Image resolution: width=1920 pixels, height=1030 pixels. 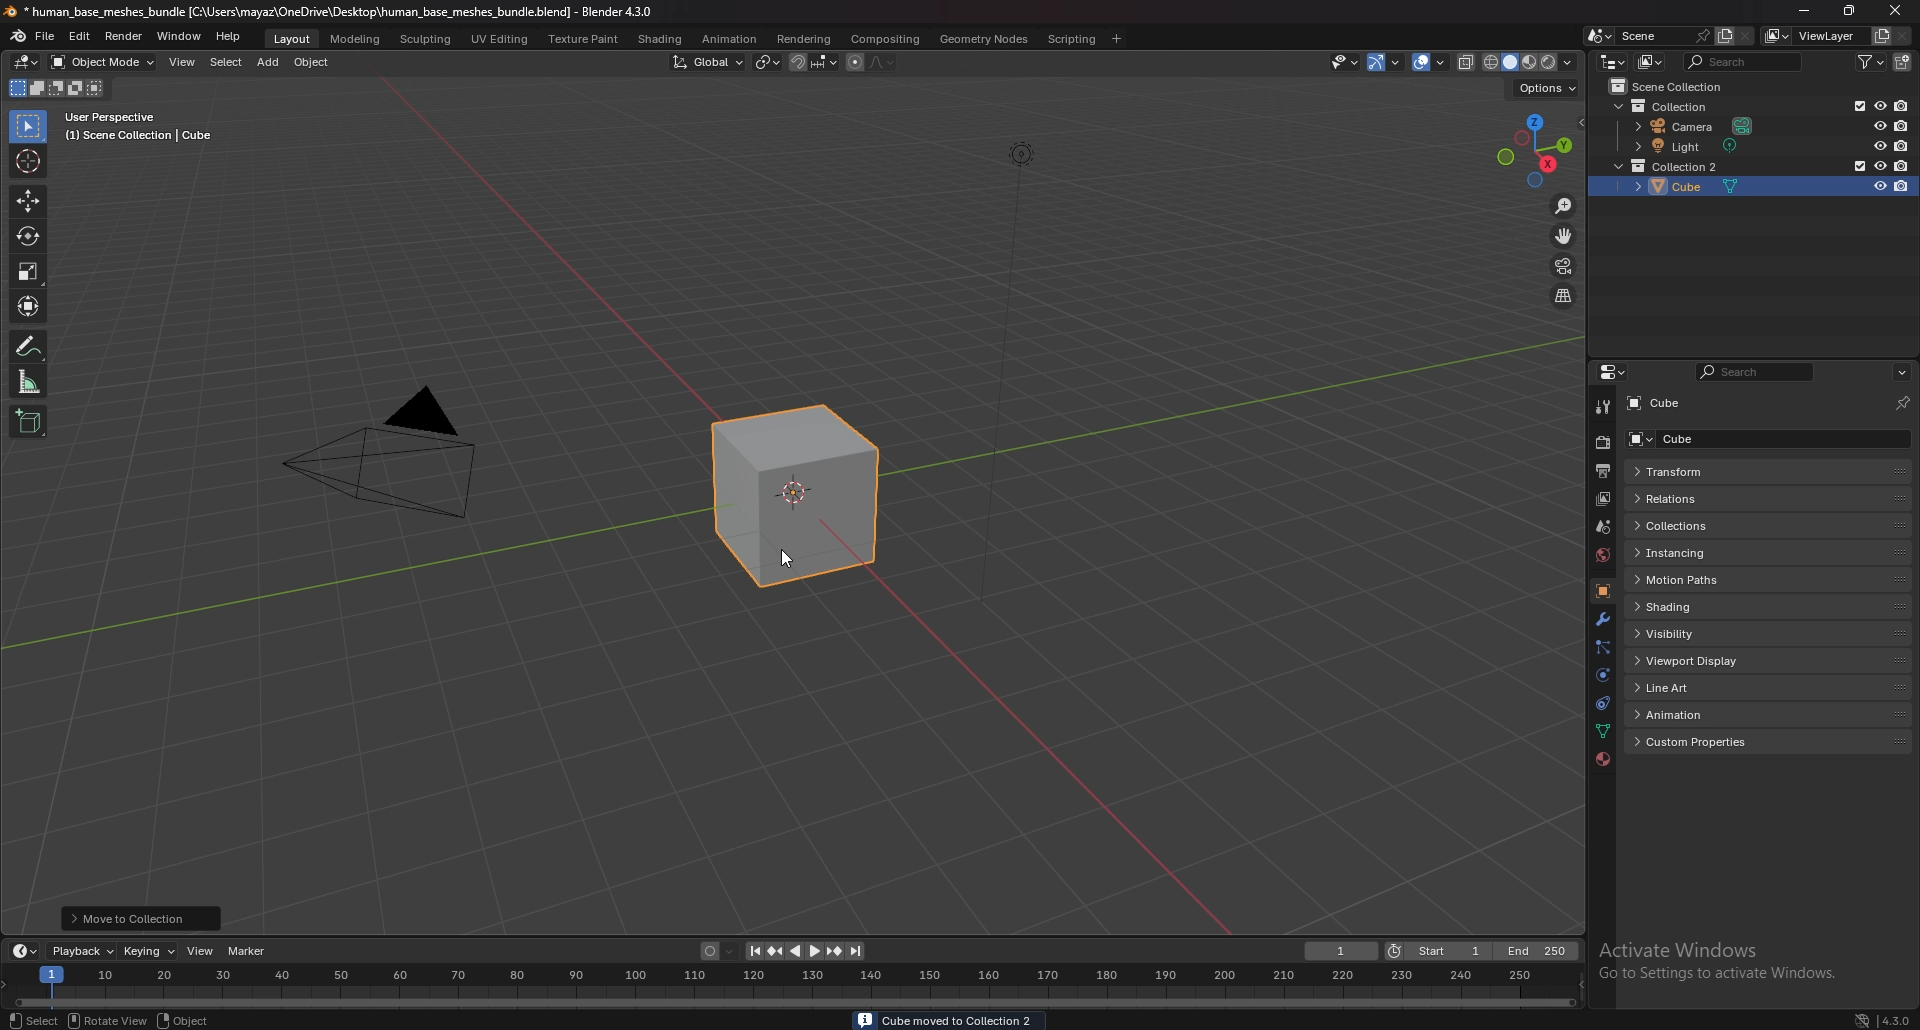 What do you see at coordinates (1903, 126) in the screenshot?
I see `disable in renders` at bounding box center [1903, 126].